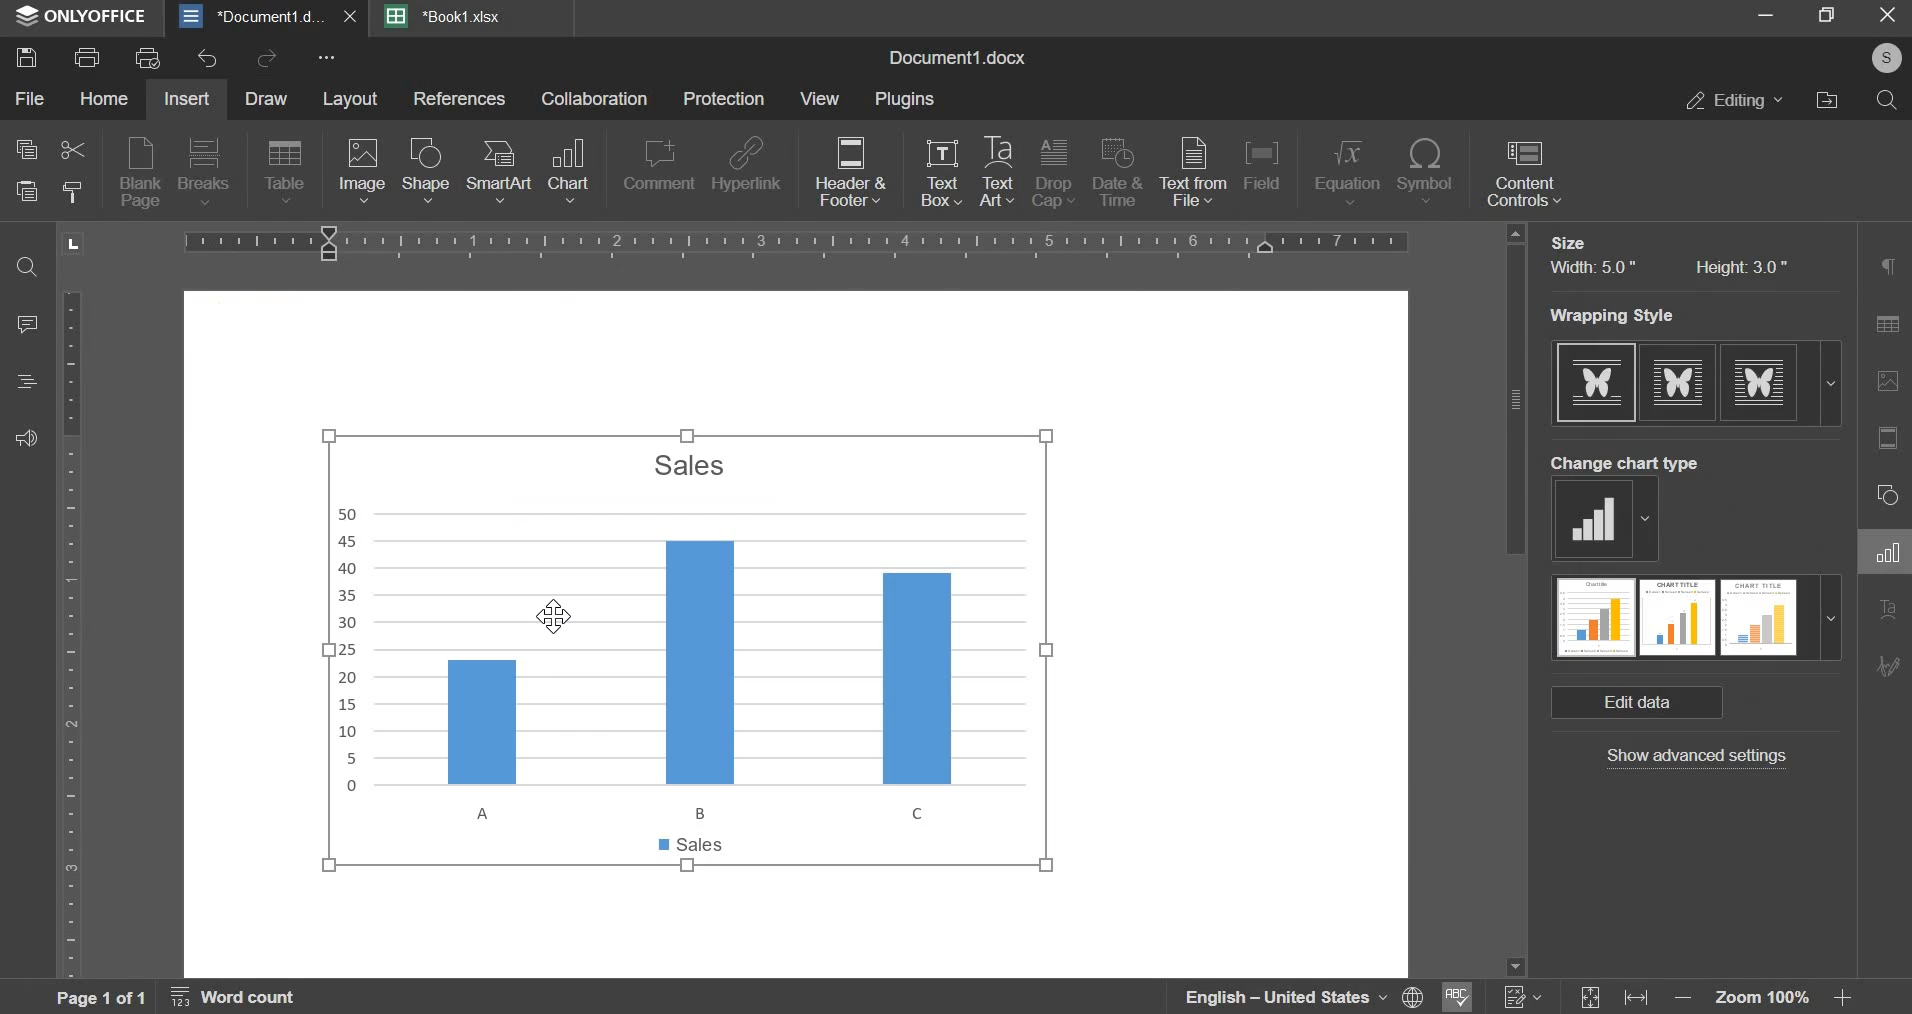 The width and height of the screenshot is (1912, 1014). Describe the element at coordinates (1626, 463) in the screenshot. I see `Change chart types` at that location.